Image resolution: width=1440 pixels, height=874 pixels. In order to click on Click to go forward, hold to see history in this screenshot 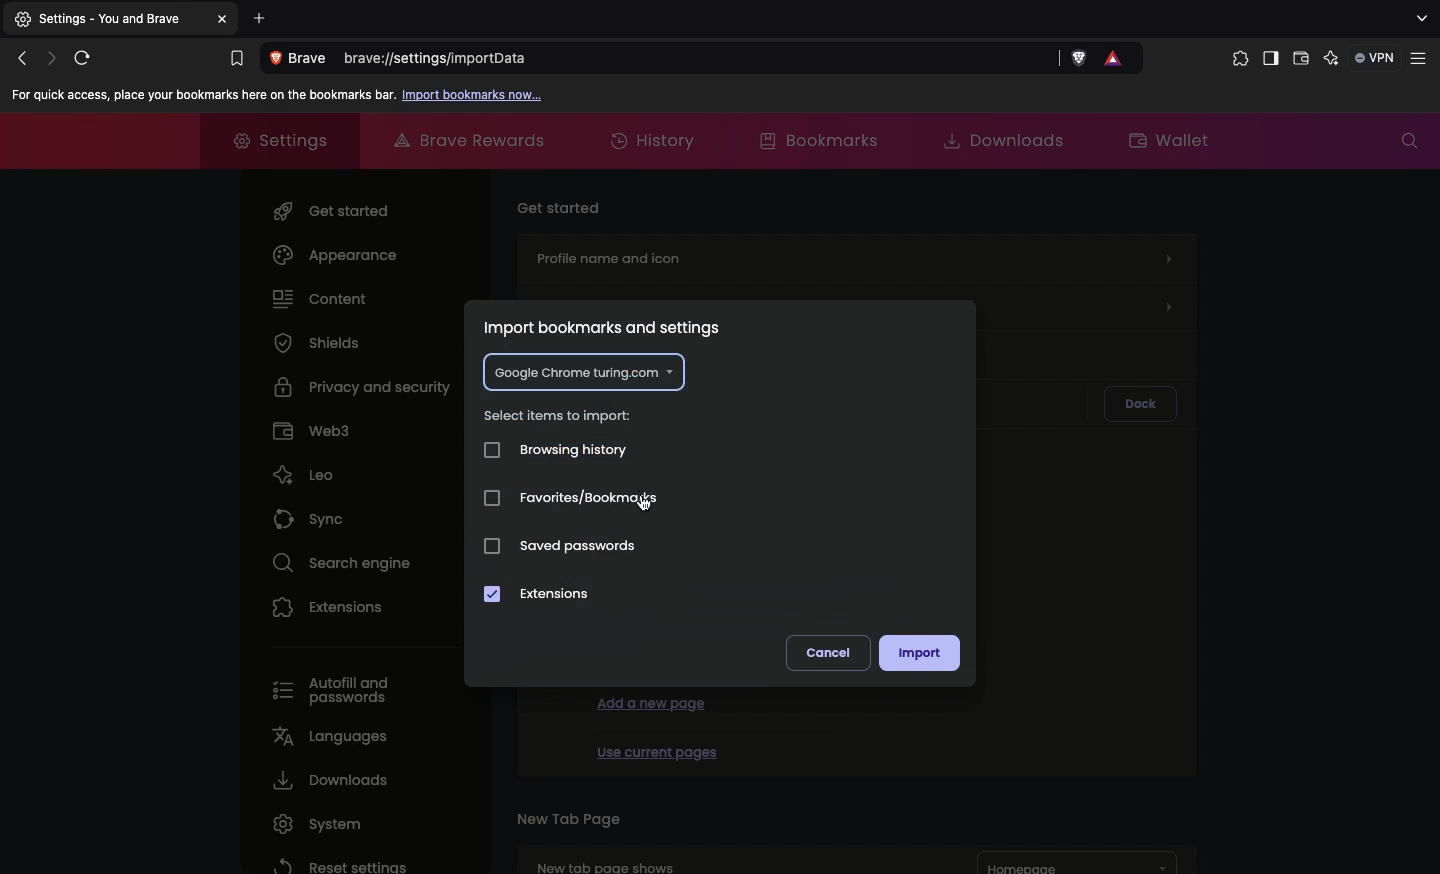, I will do `click(52, 57)`.